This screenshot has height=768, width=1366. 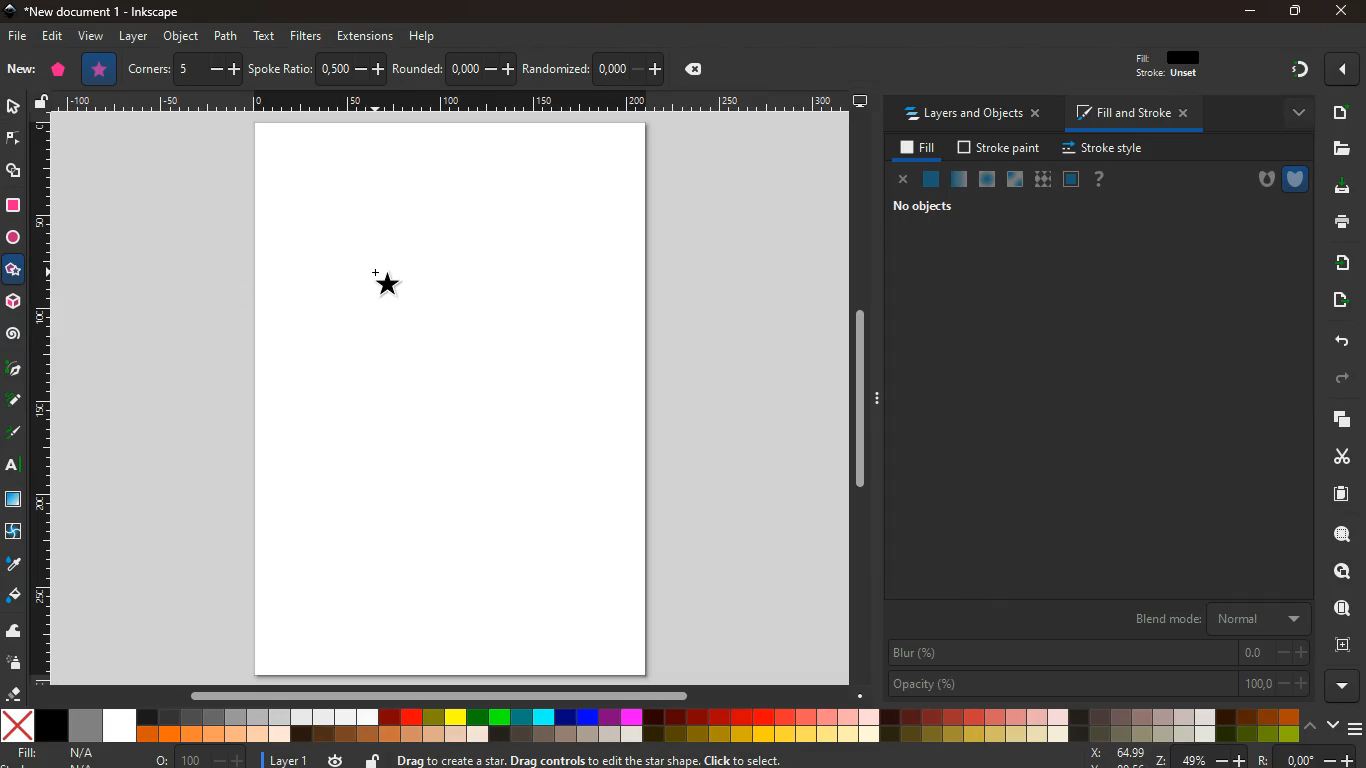 What do you see at coordinates (365, 35) in the screenshot?
I see `extensions` at bounding box center [365, 35].